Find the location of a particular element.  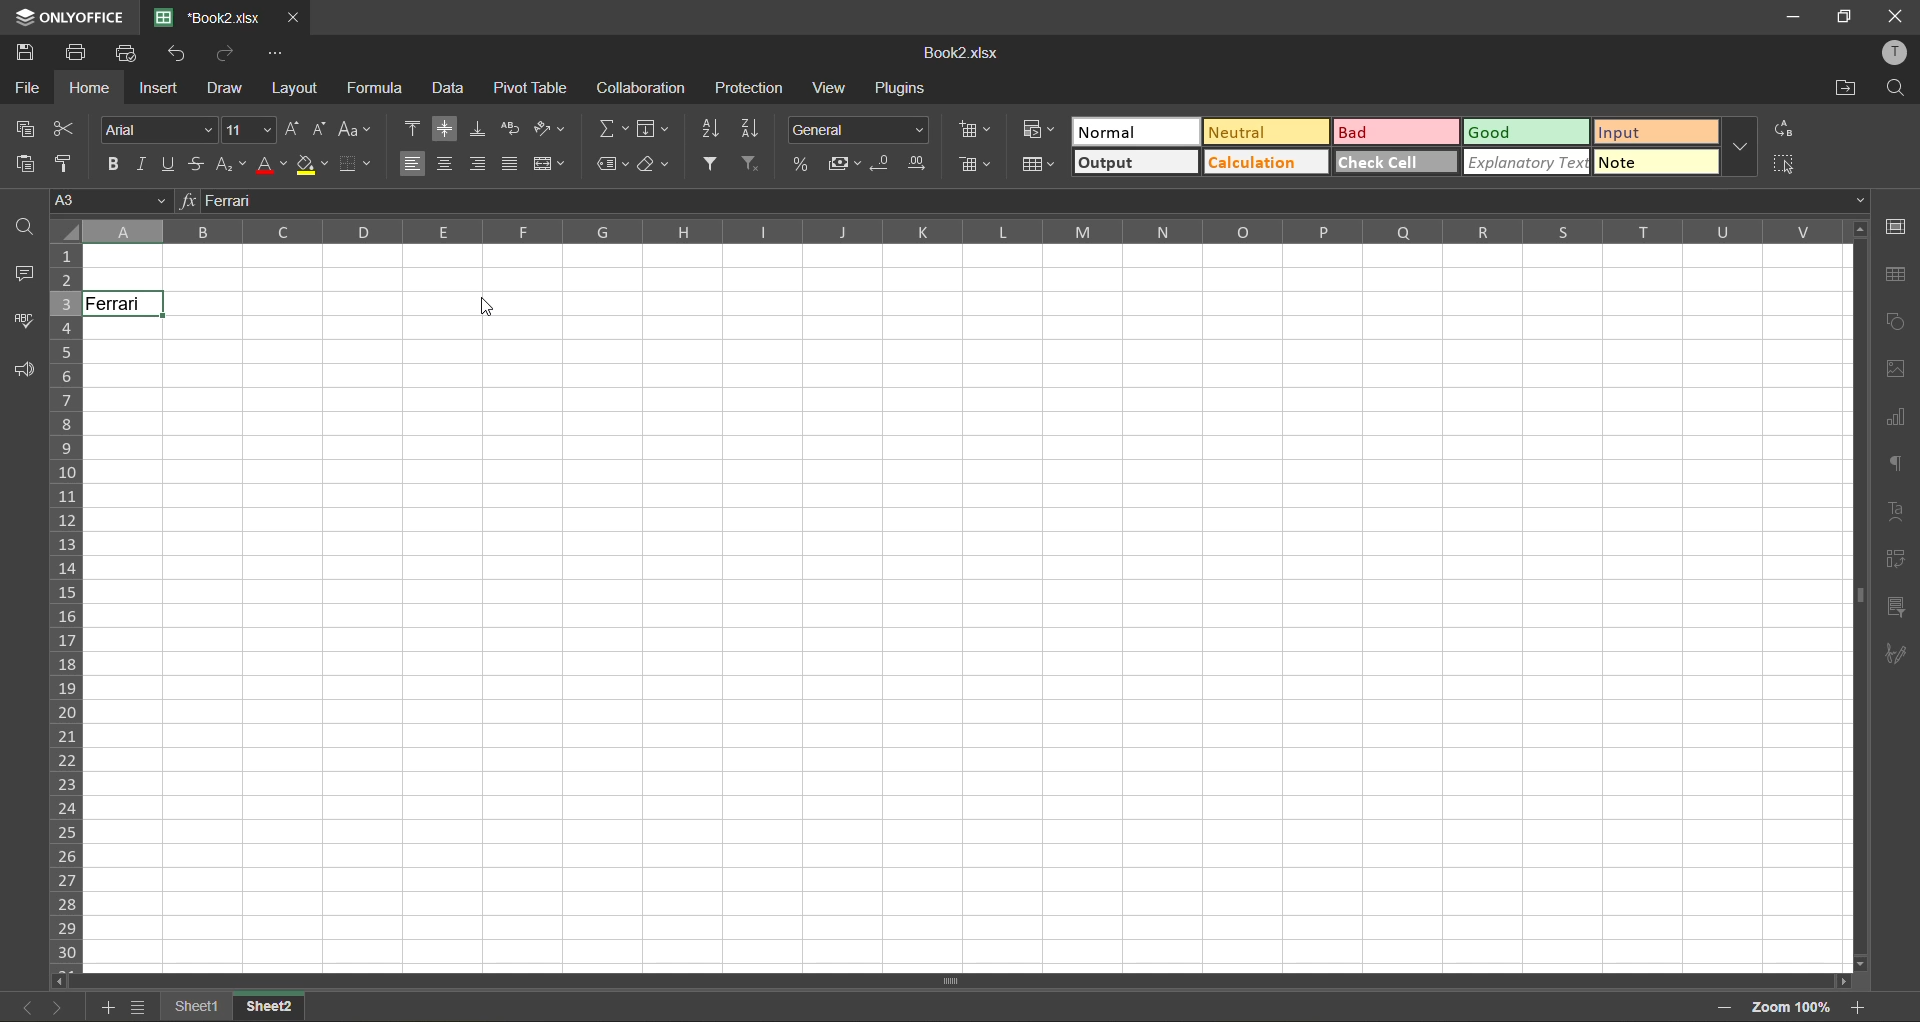

next is located at coordinates (55, 1007).